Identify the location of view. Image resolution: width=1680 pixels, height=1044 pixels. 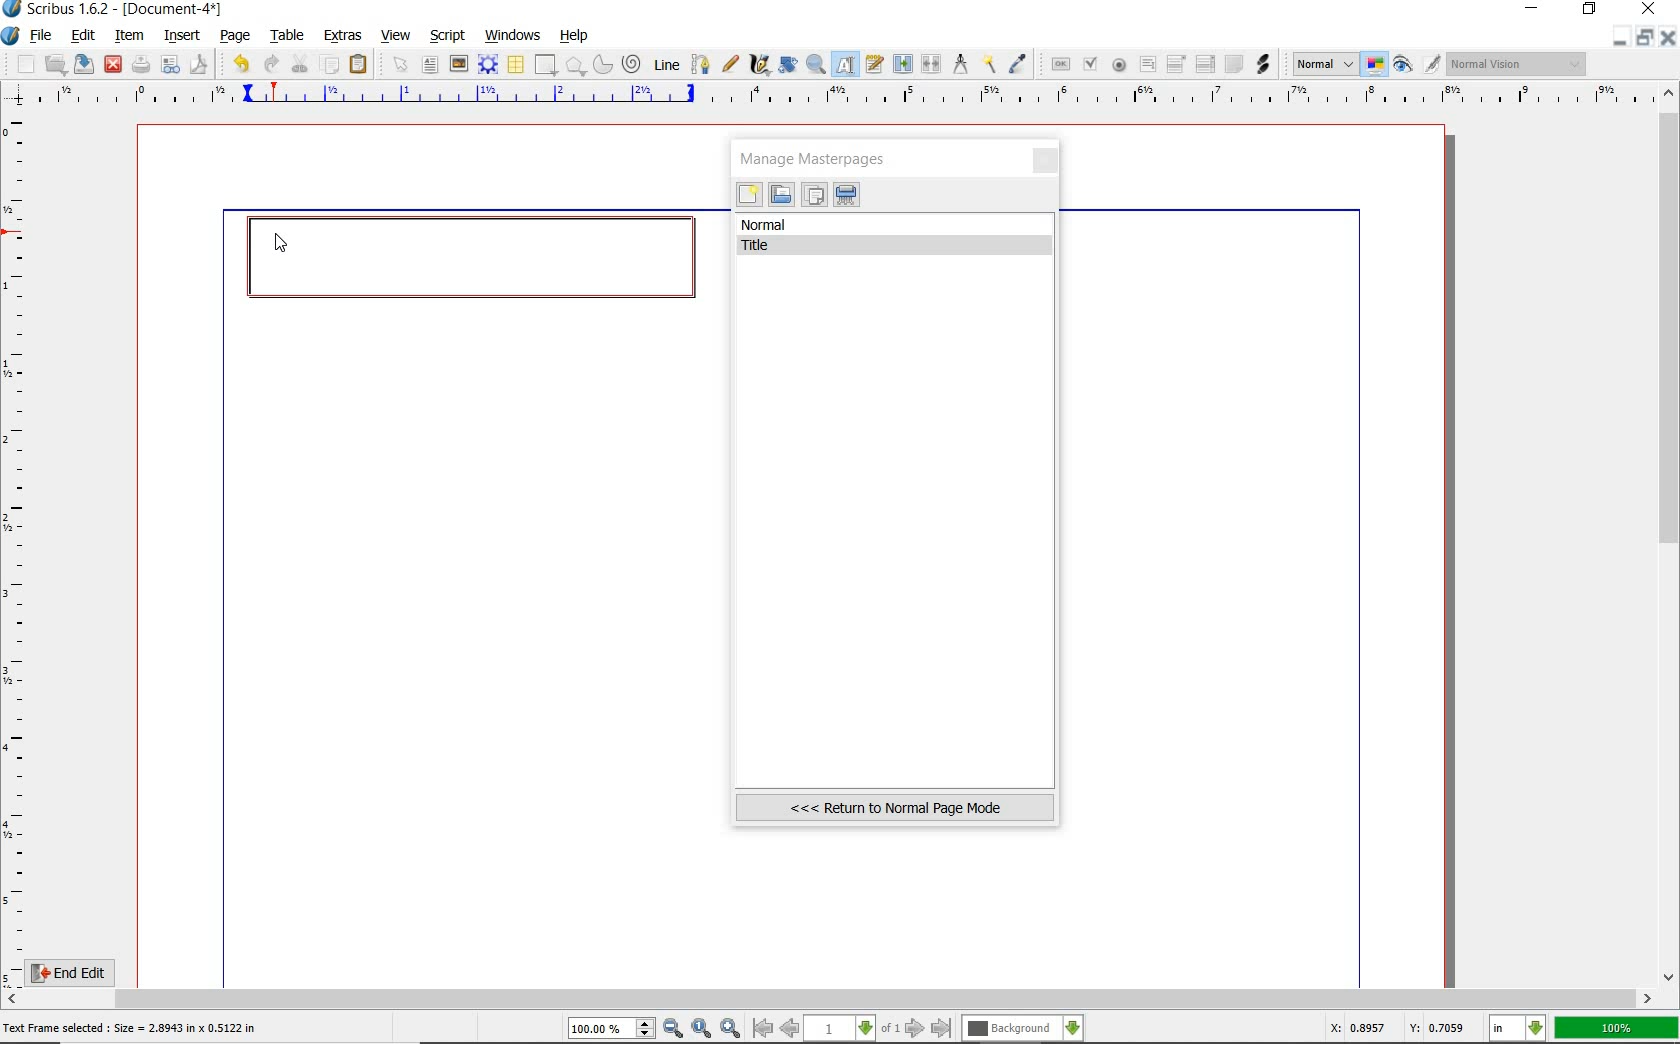
(399, 36).